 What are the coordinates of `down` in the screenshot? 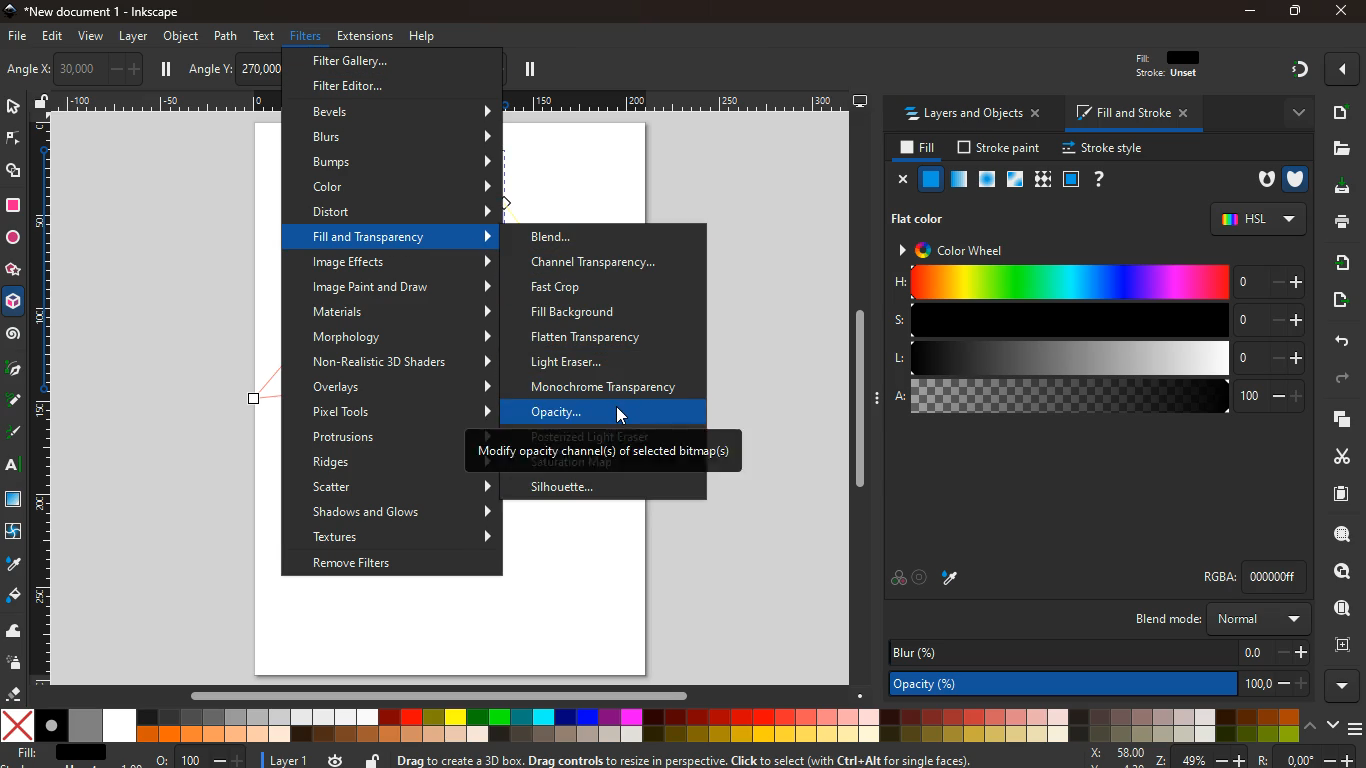 It's located at (1332, 726).